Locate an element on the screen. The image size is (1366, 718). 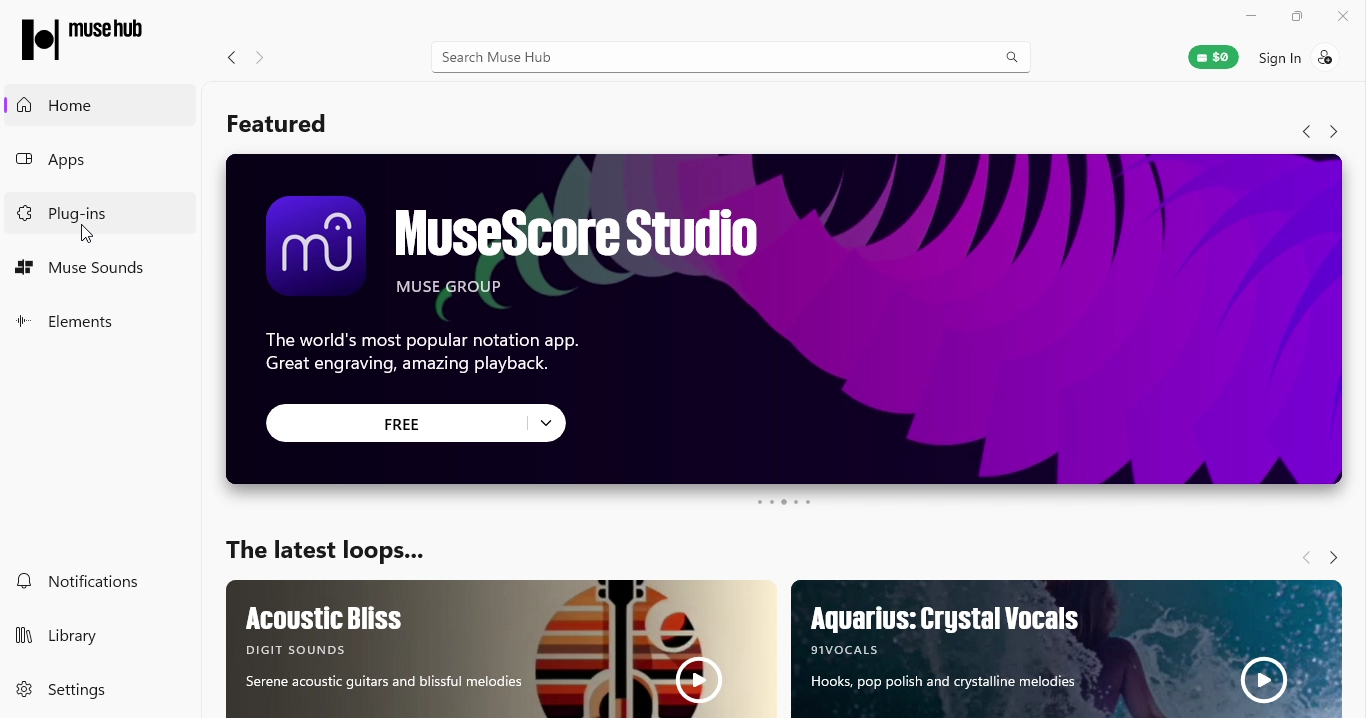
free is located at coordinates (393, 424).